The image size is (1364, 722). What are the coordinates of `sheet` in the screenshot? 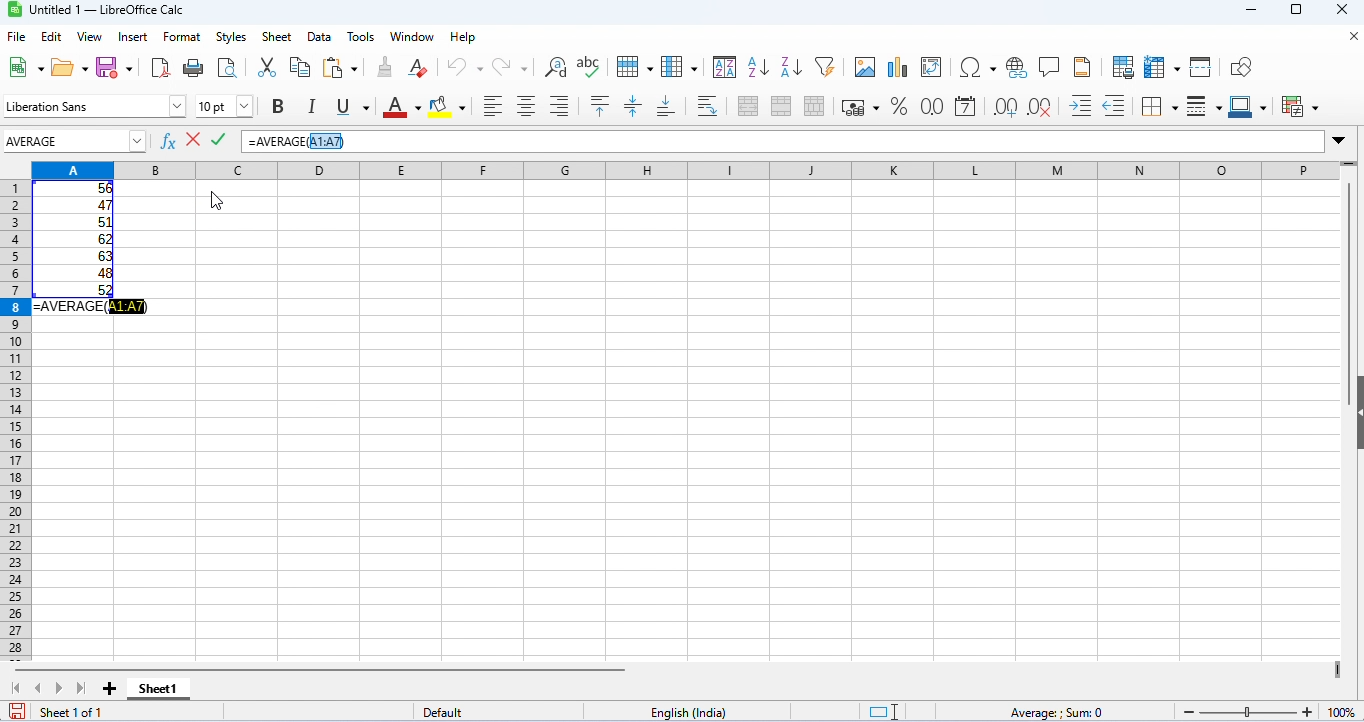 It's located at (277, 37).